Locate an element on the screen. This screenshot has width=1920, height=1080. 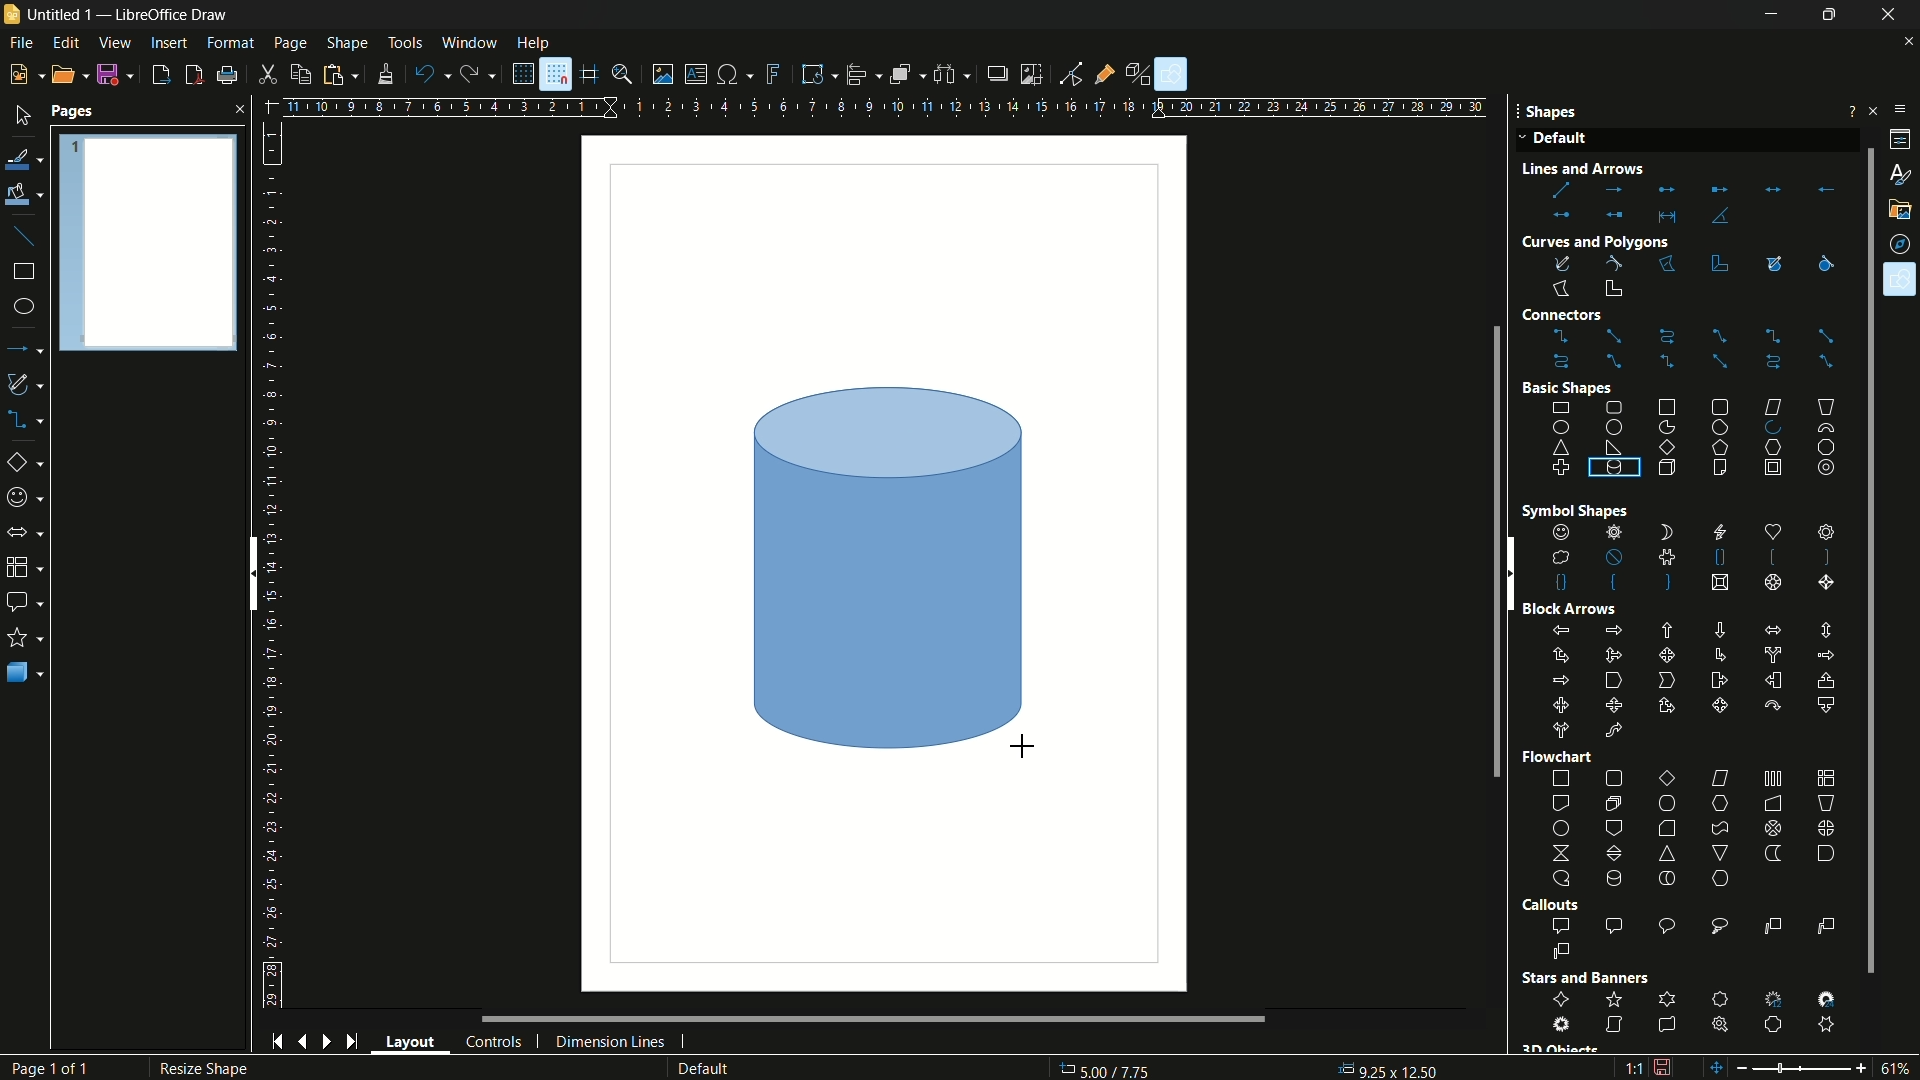
Connectors is located at coordinates (1594, 315).